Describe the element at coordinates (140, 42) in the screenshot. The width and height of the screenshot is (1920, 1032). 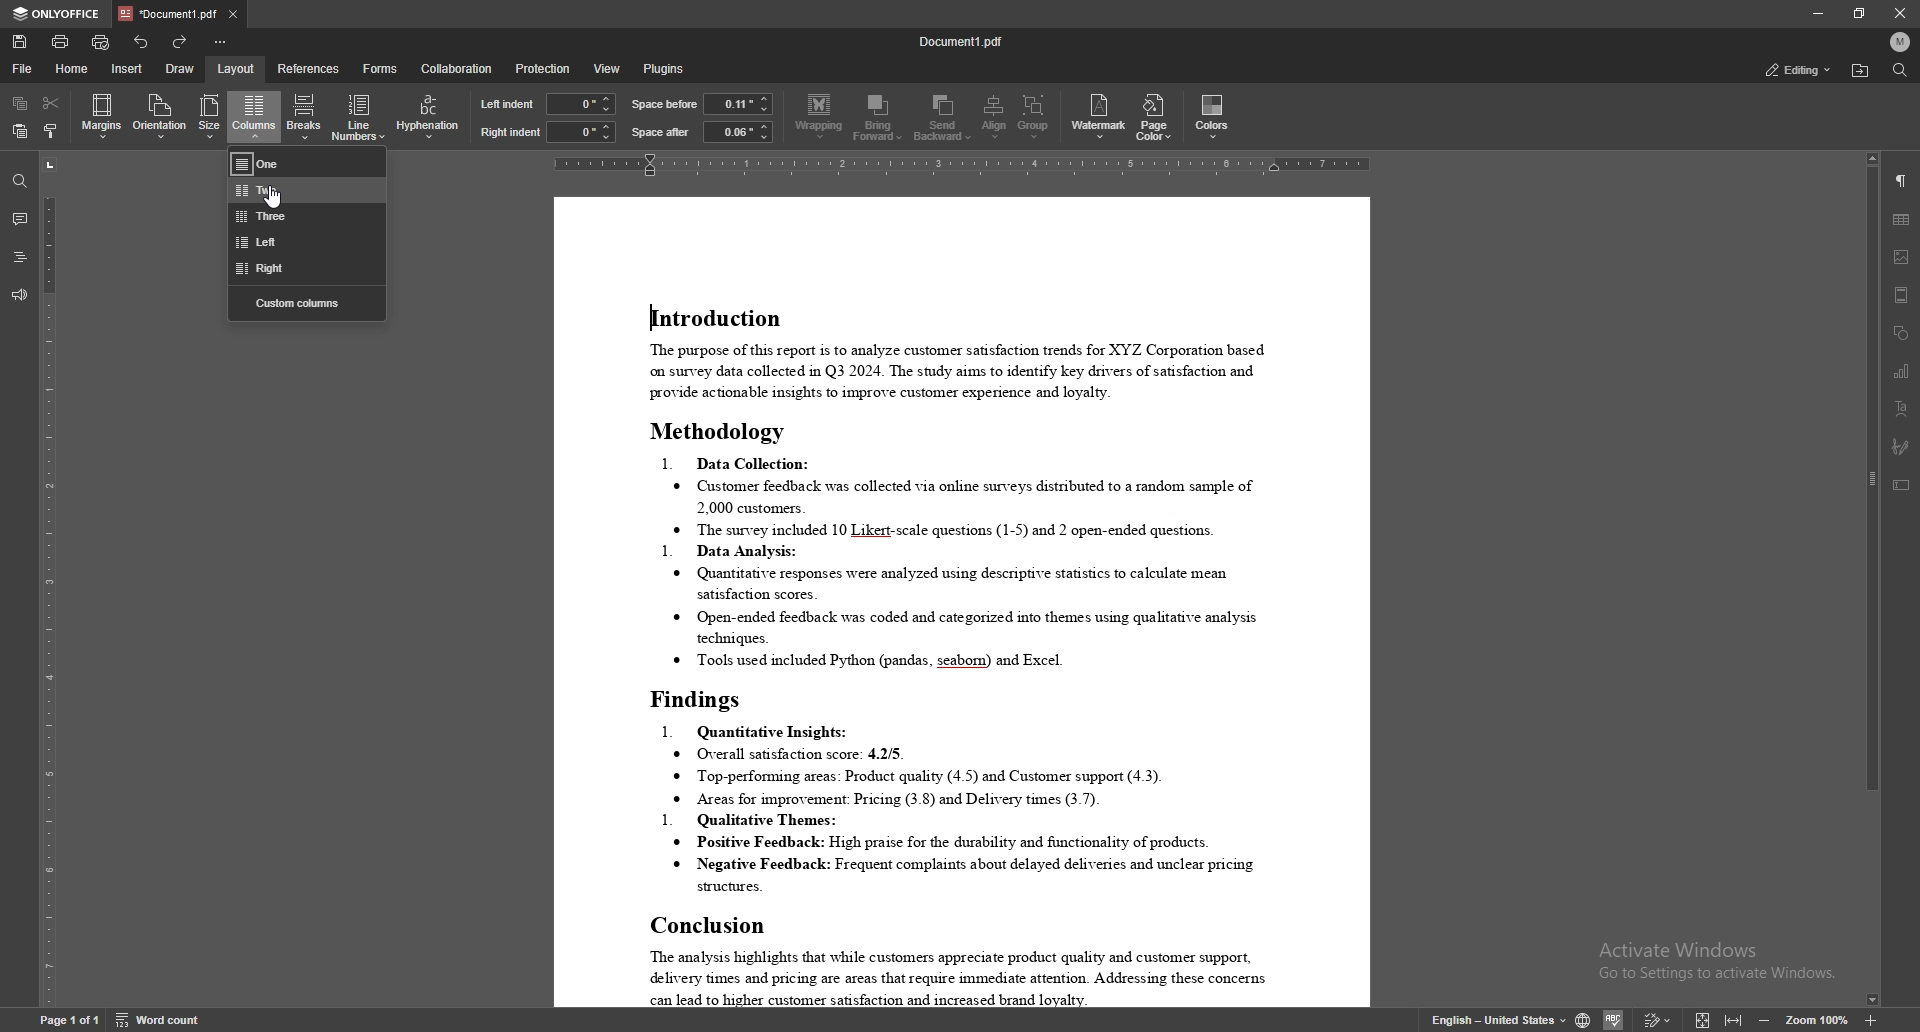
I see `undo` at that location.